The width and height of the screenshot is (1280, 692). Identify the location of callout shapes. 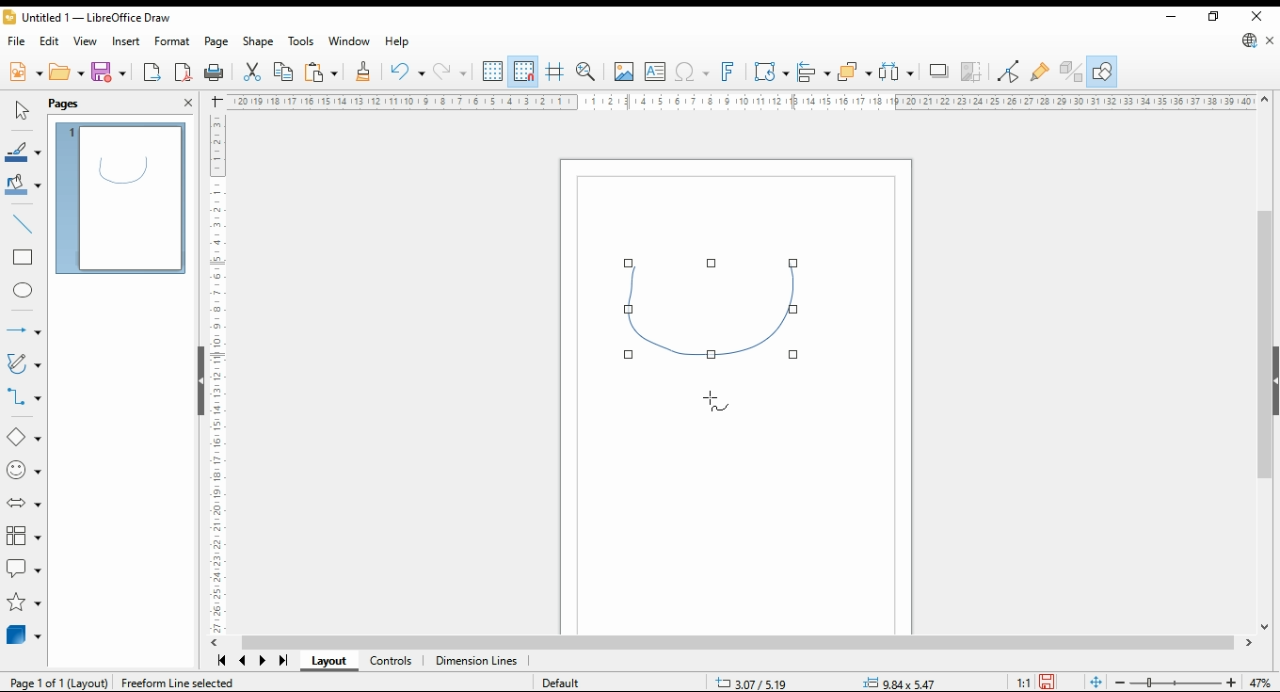
(23, 569).